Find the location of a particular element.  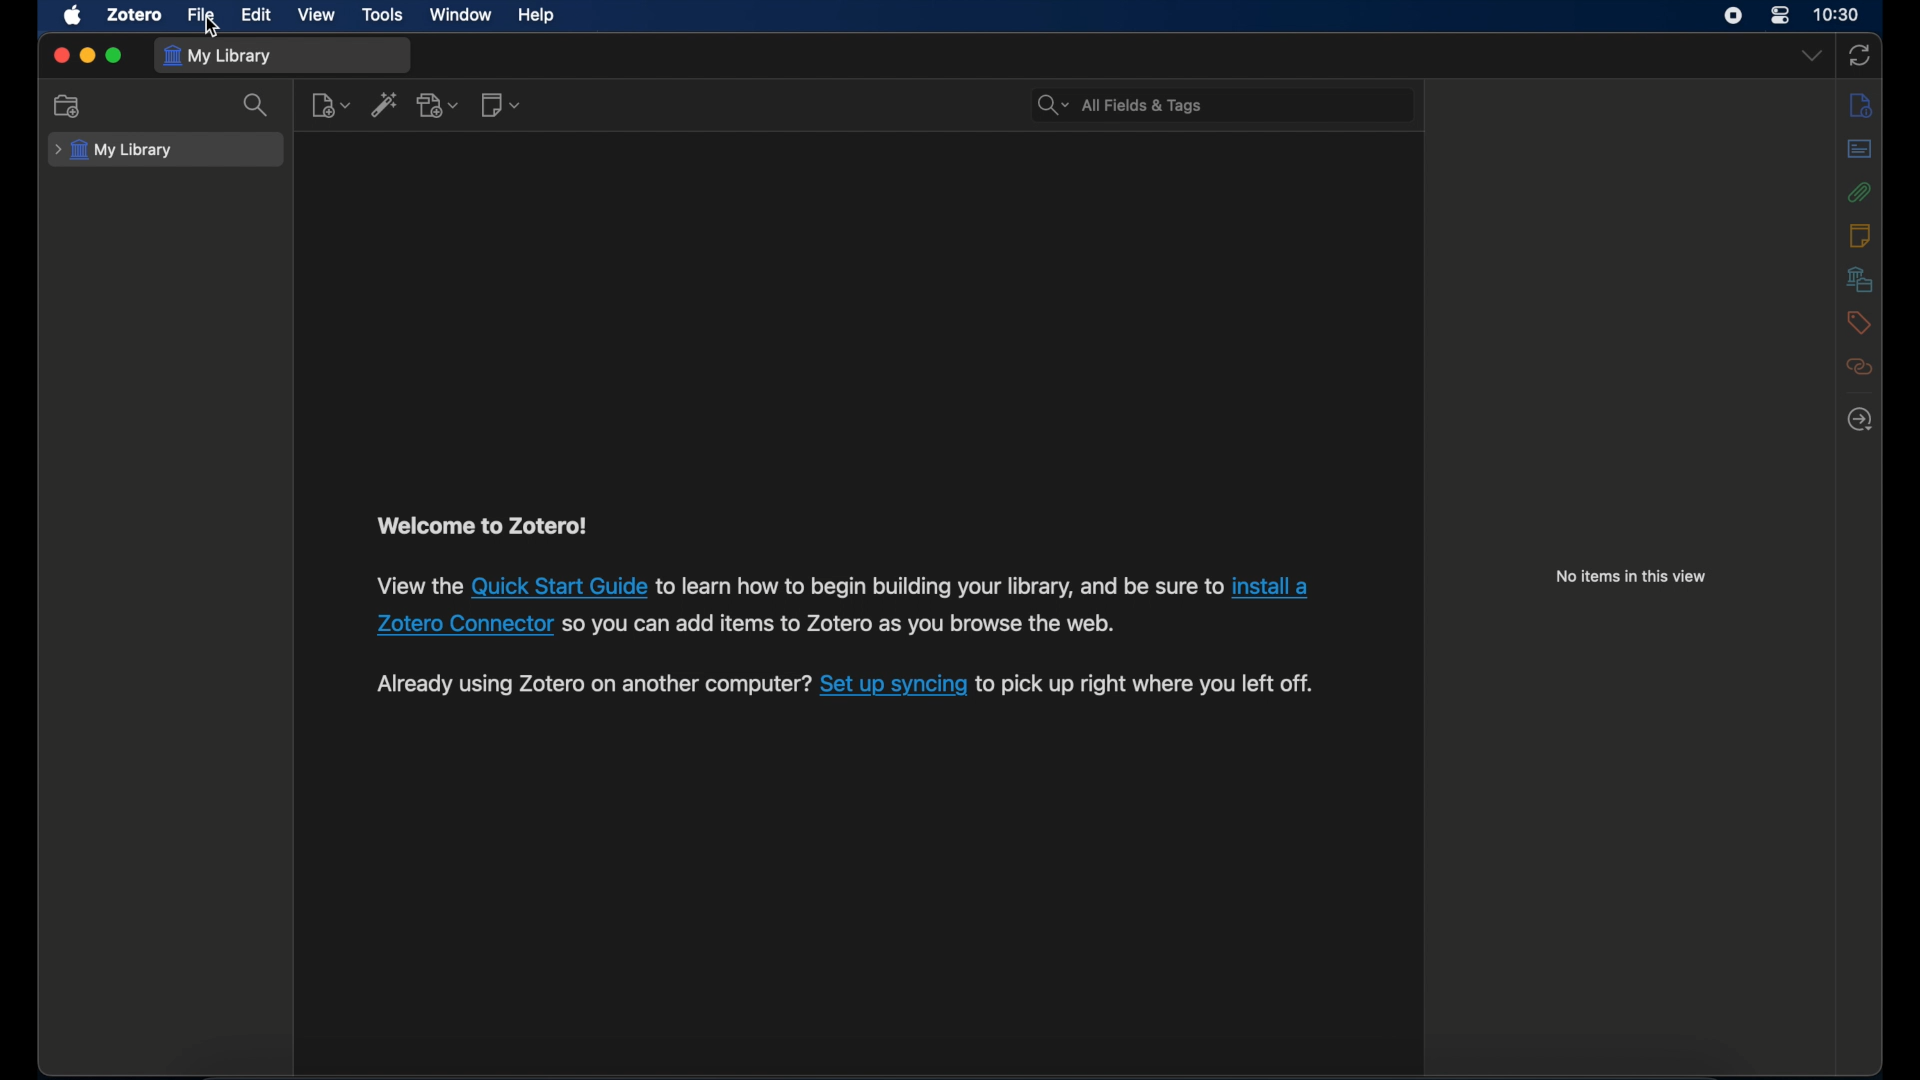

libraries is located at coordinates (1861, 279).